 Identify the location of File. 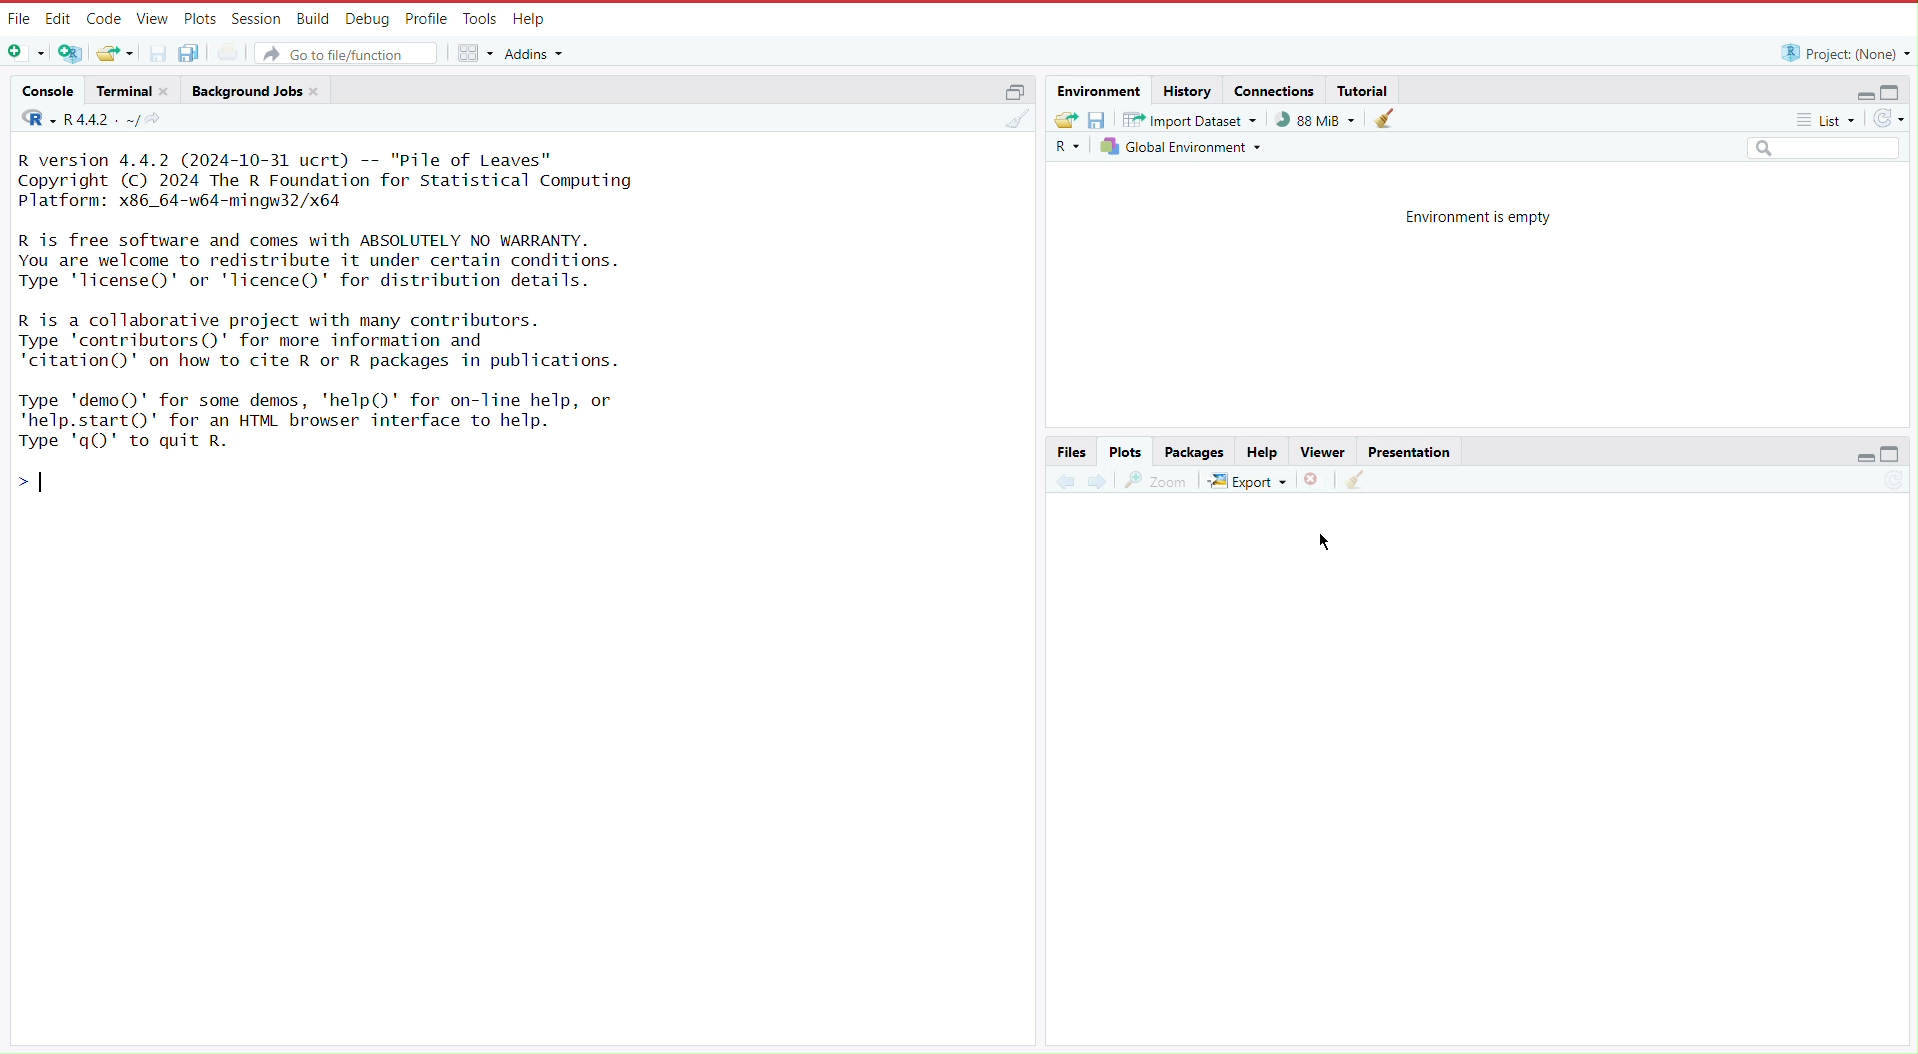
(18, 19).